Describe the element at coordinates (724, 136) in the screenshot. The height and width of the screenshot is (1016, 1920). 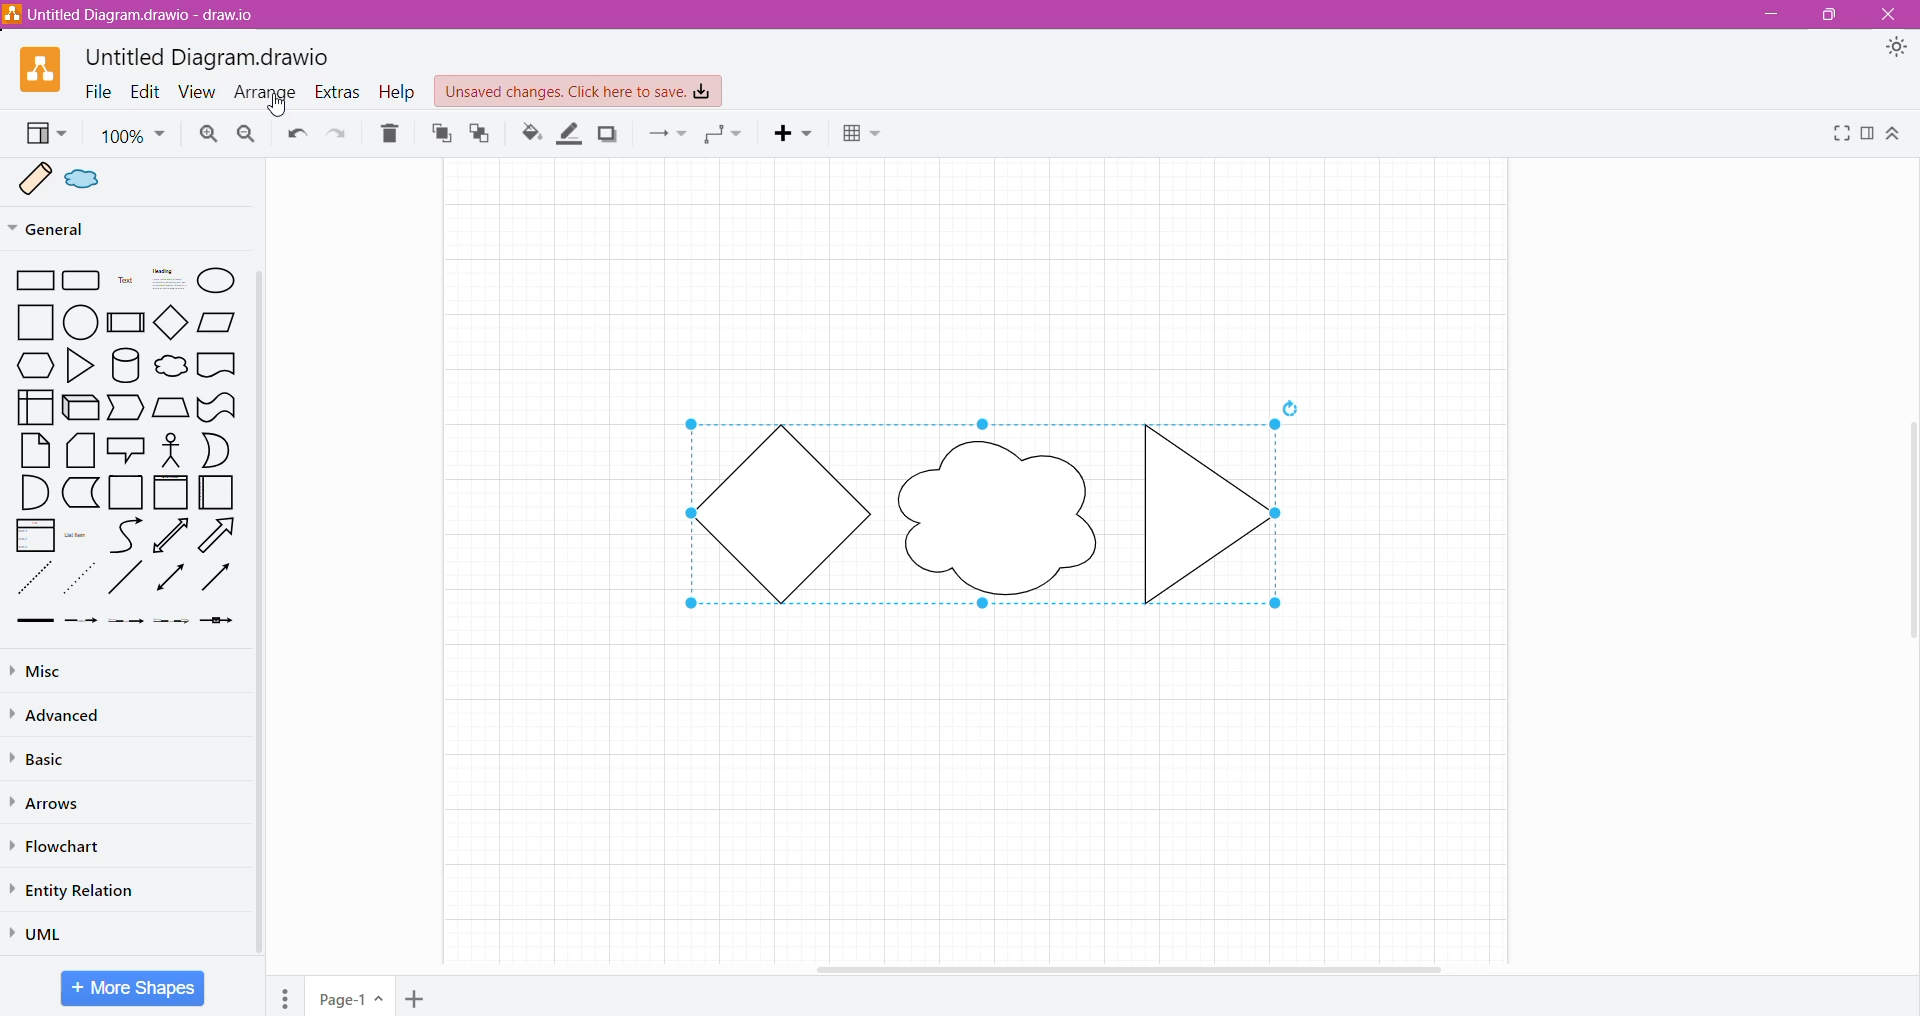
I see `Waypoints` at that location.